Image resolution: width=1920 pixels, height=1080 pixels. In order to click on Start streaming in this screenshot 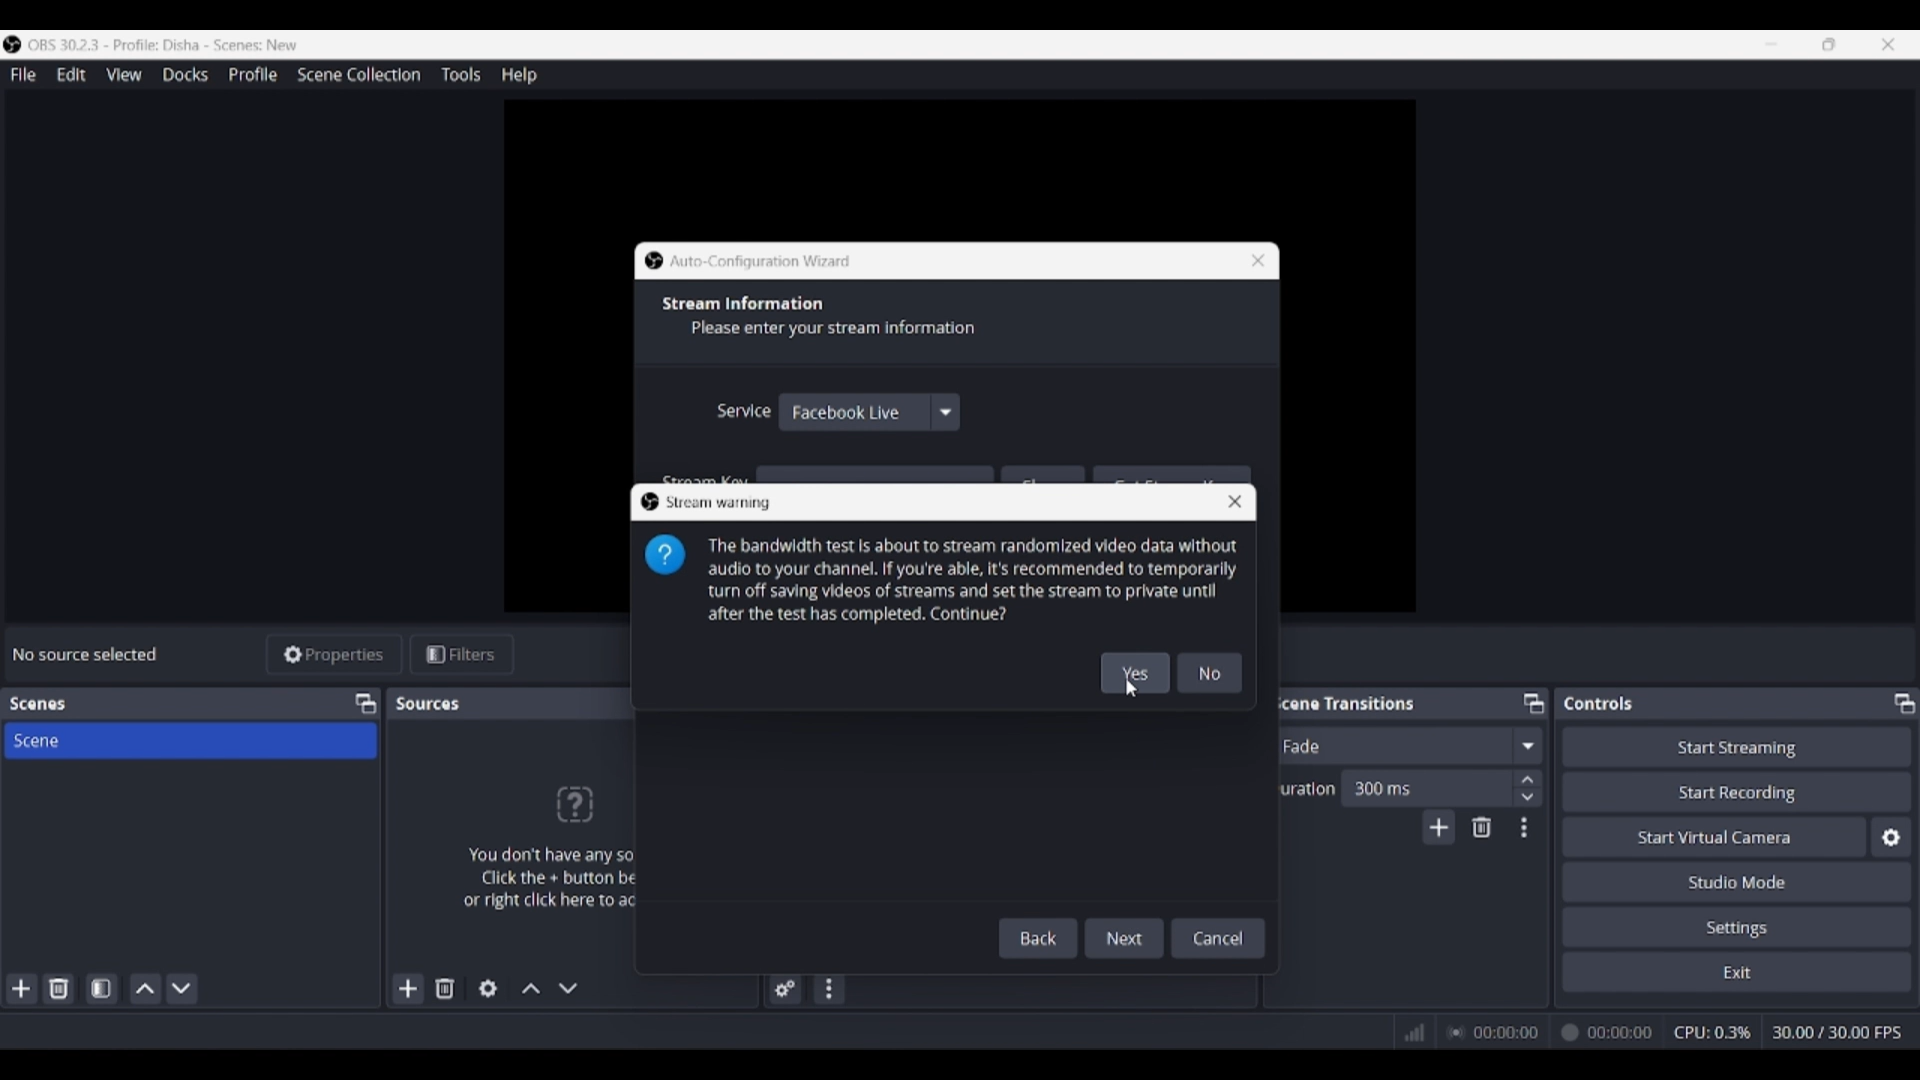, I will do `click(1738, 746)`.